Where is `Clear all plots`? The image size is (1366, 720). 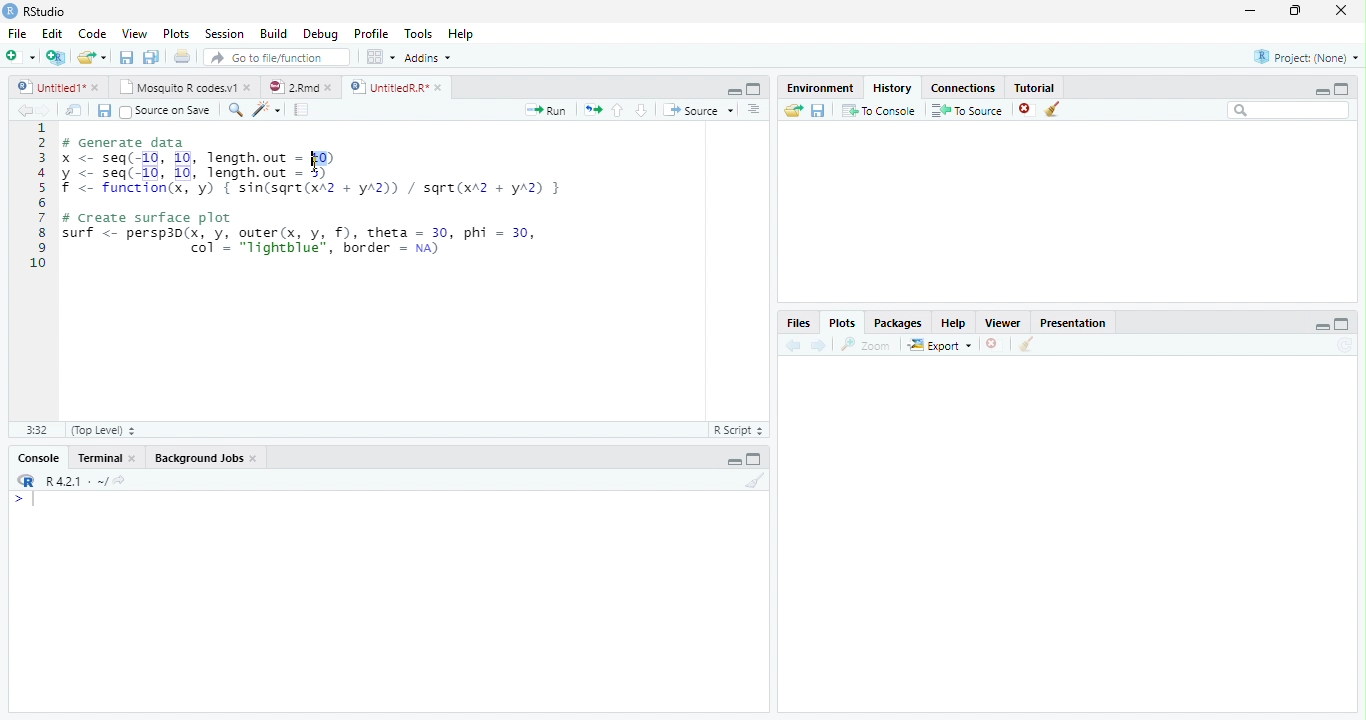 Clear all plots is located at coordinates (1026, 344).